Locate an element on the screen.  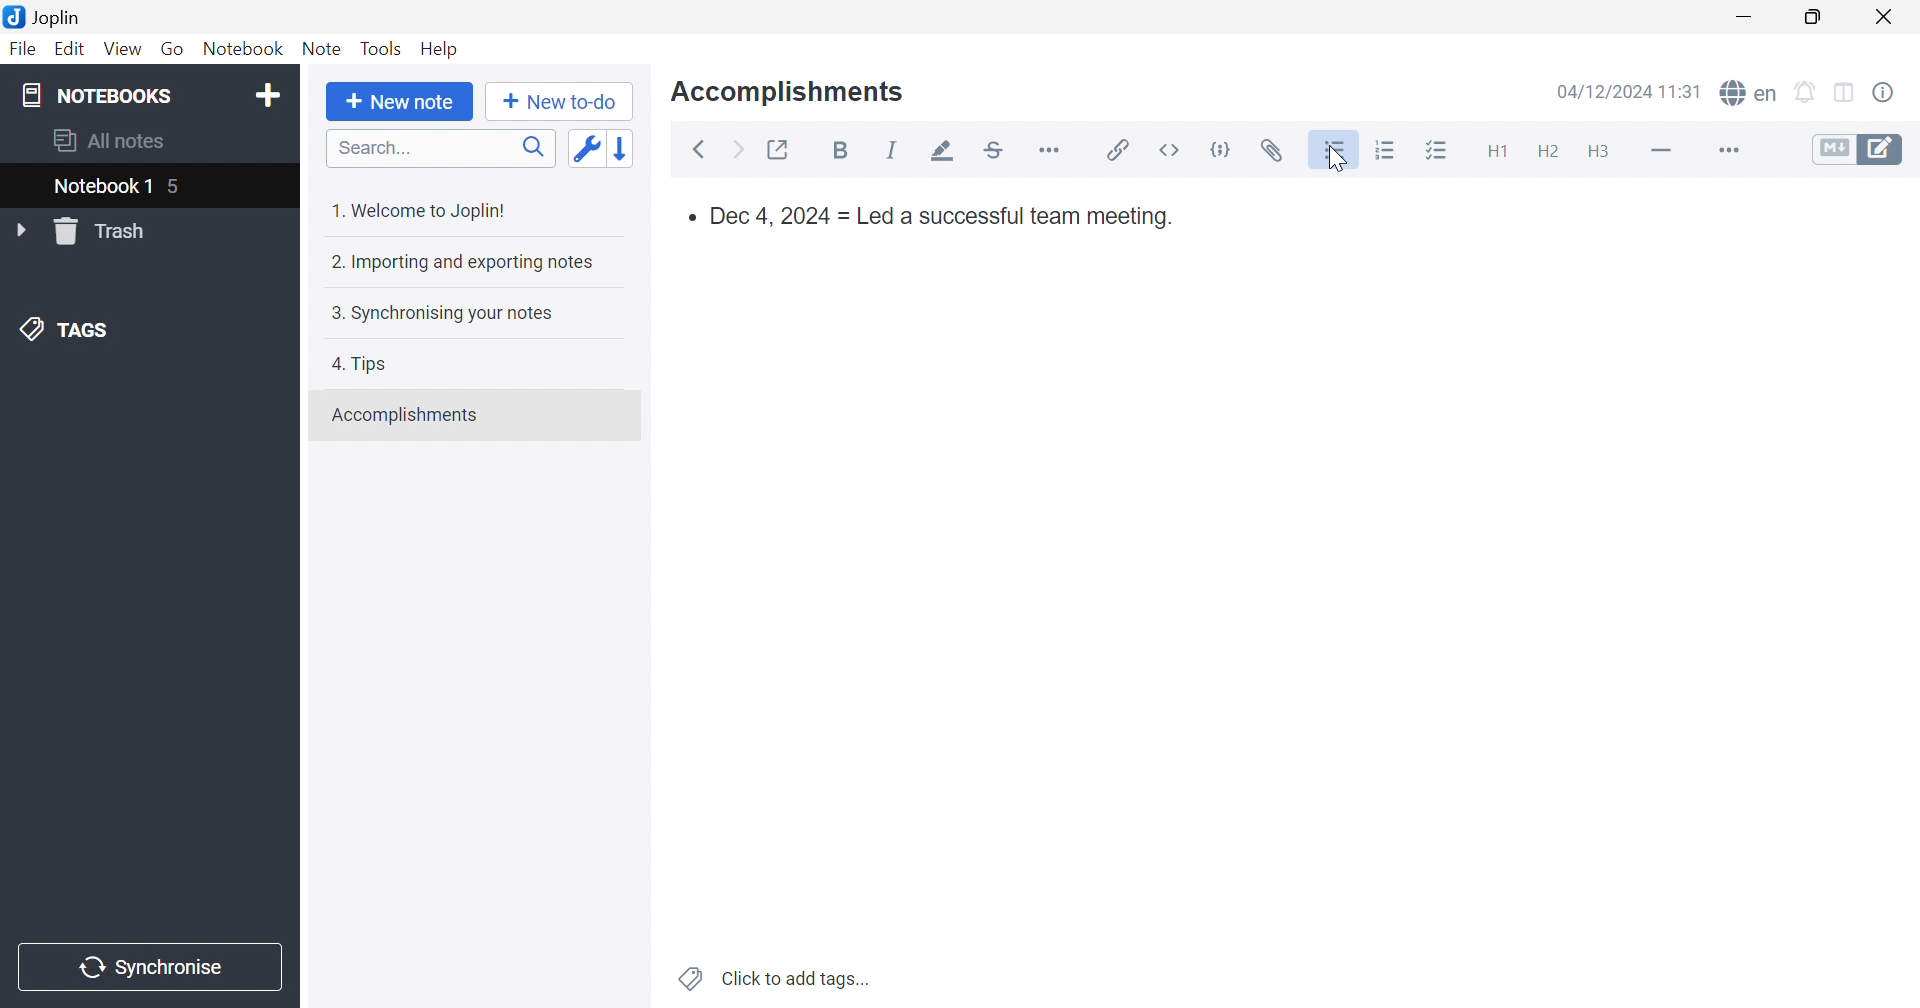
View is located at coordinates (121, 50).